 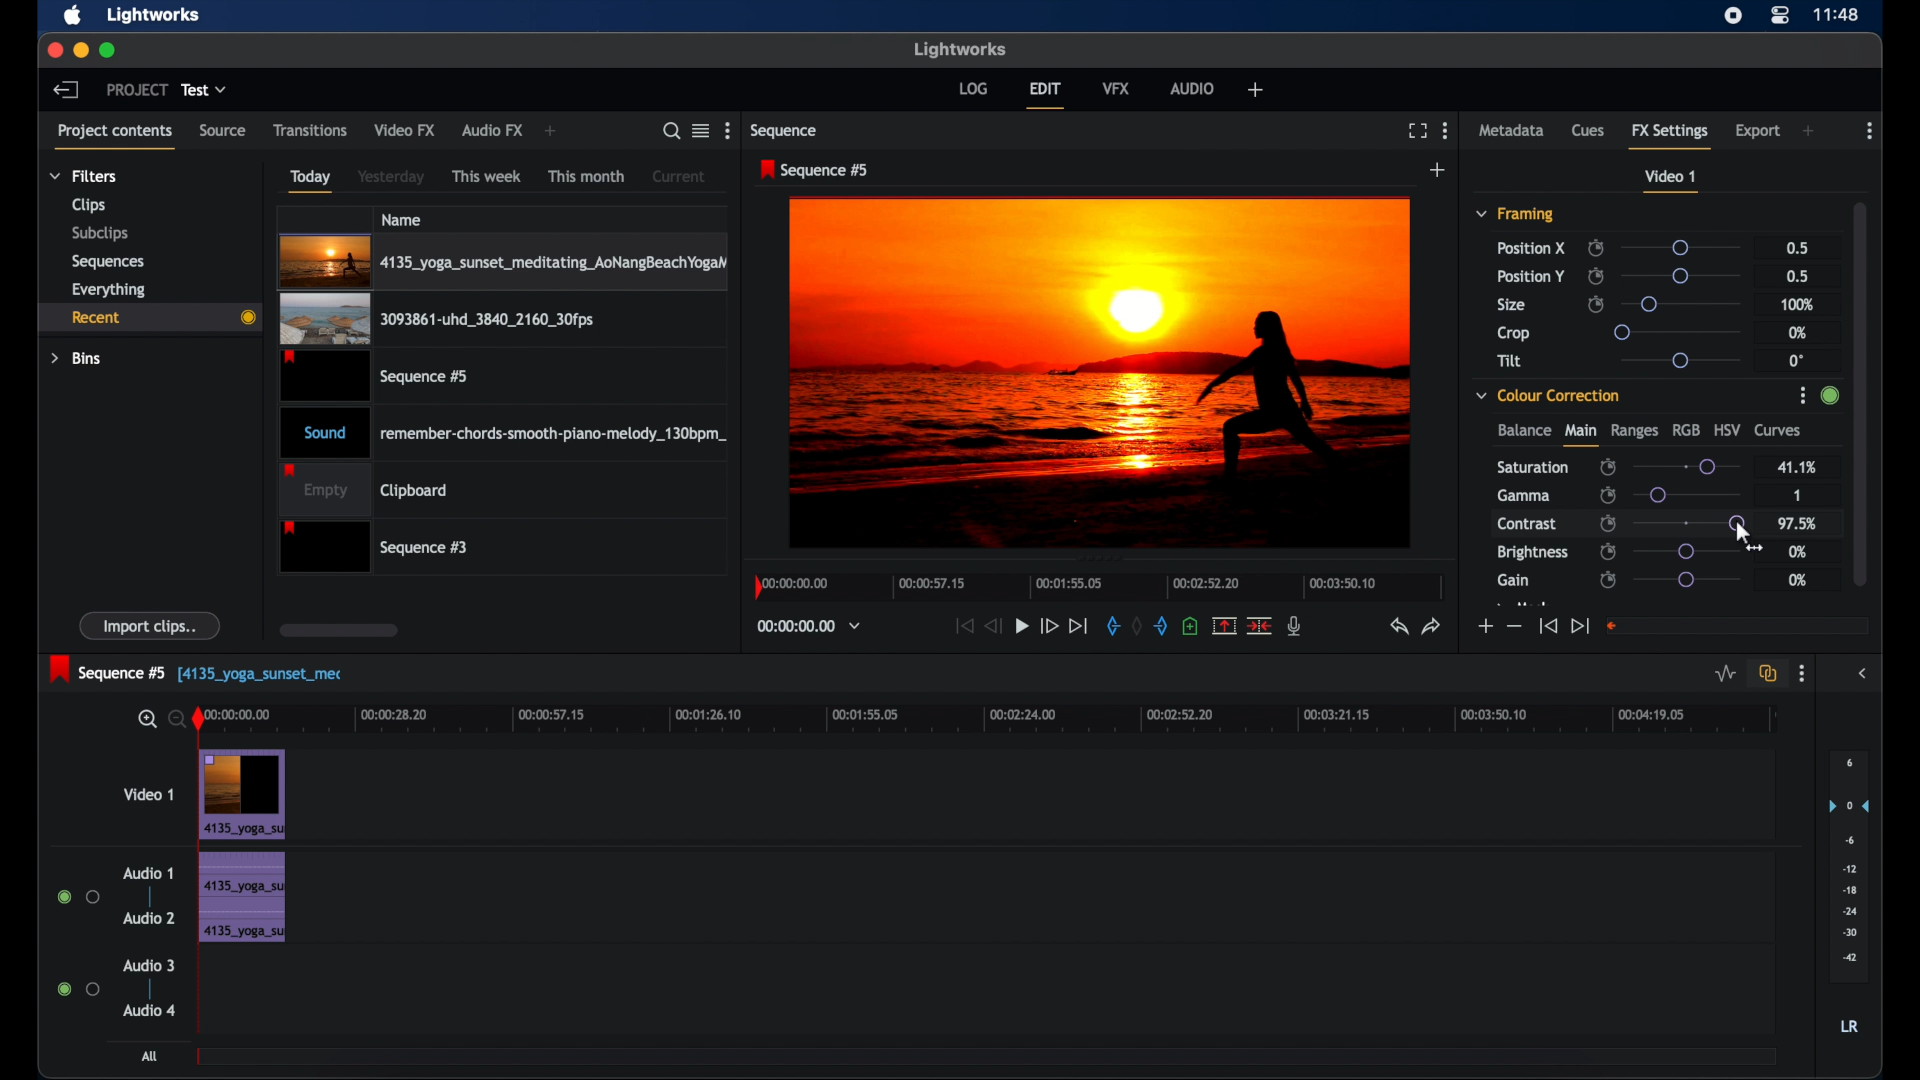 I want to click on yesterday, so click(x=391, y=177).